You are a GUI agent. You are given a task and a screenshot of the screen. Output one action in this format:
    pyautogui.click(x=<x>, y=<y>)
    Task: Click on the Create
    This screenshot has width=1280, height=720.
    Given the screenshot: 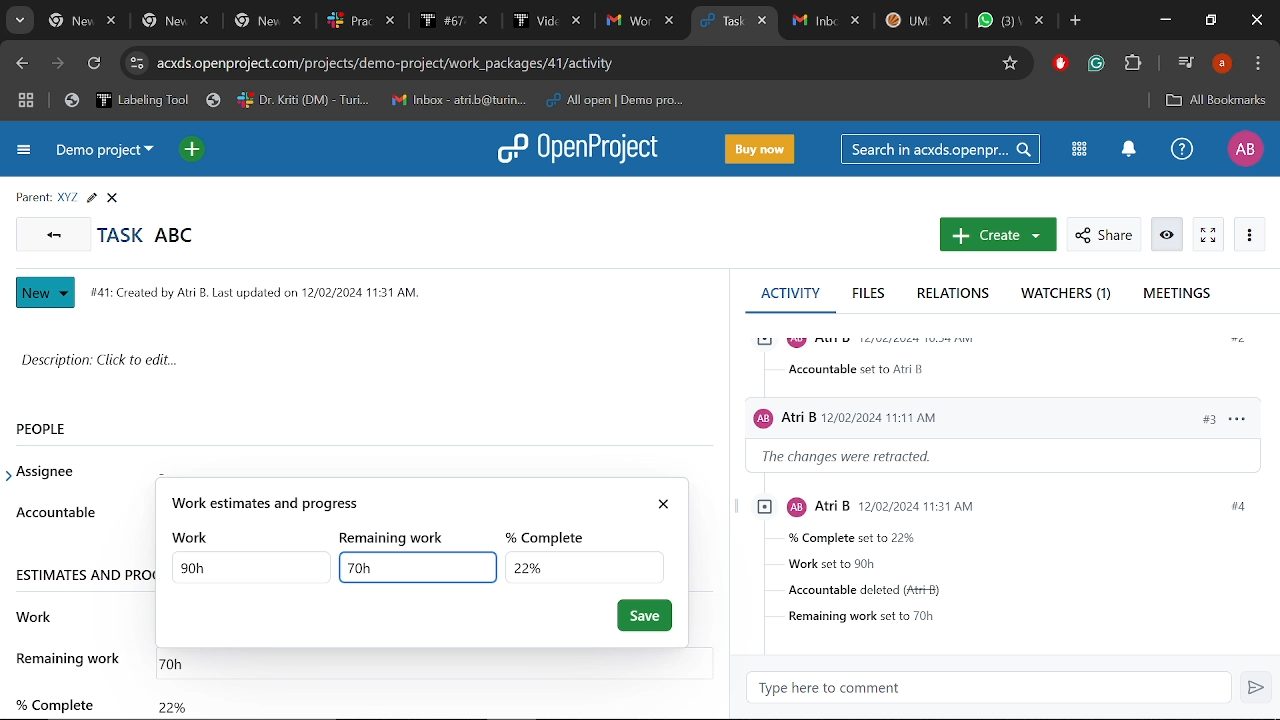 What is the action you would take?
    pyautogui.click(x=995, y=236)
    